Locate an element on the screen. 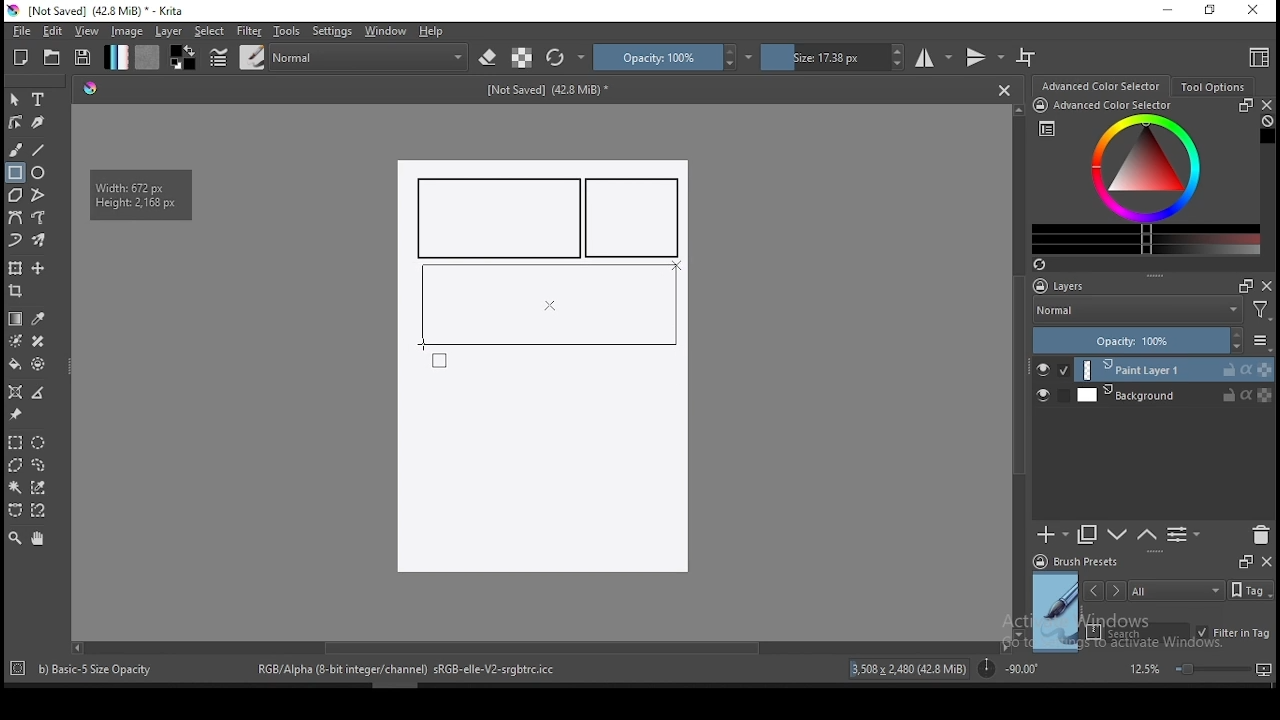  select shapes tool is located at coordinates (15, 99).